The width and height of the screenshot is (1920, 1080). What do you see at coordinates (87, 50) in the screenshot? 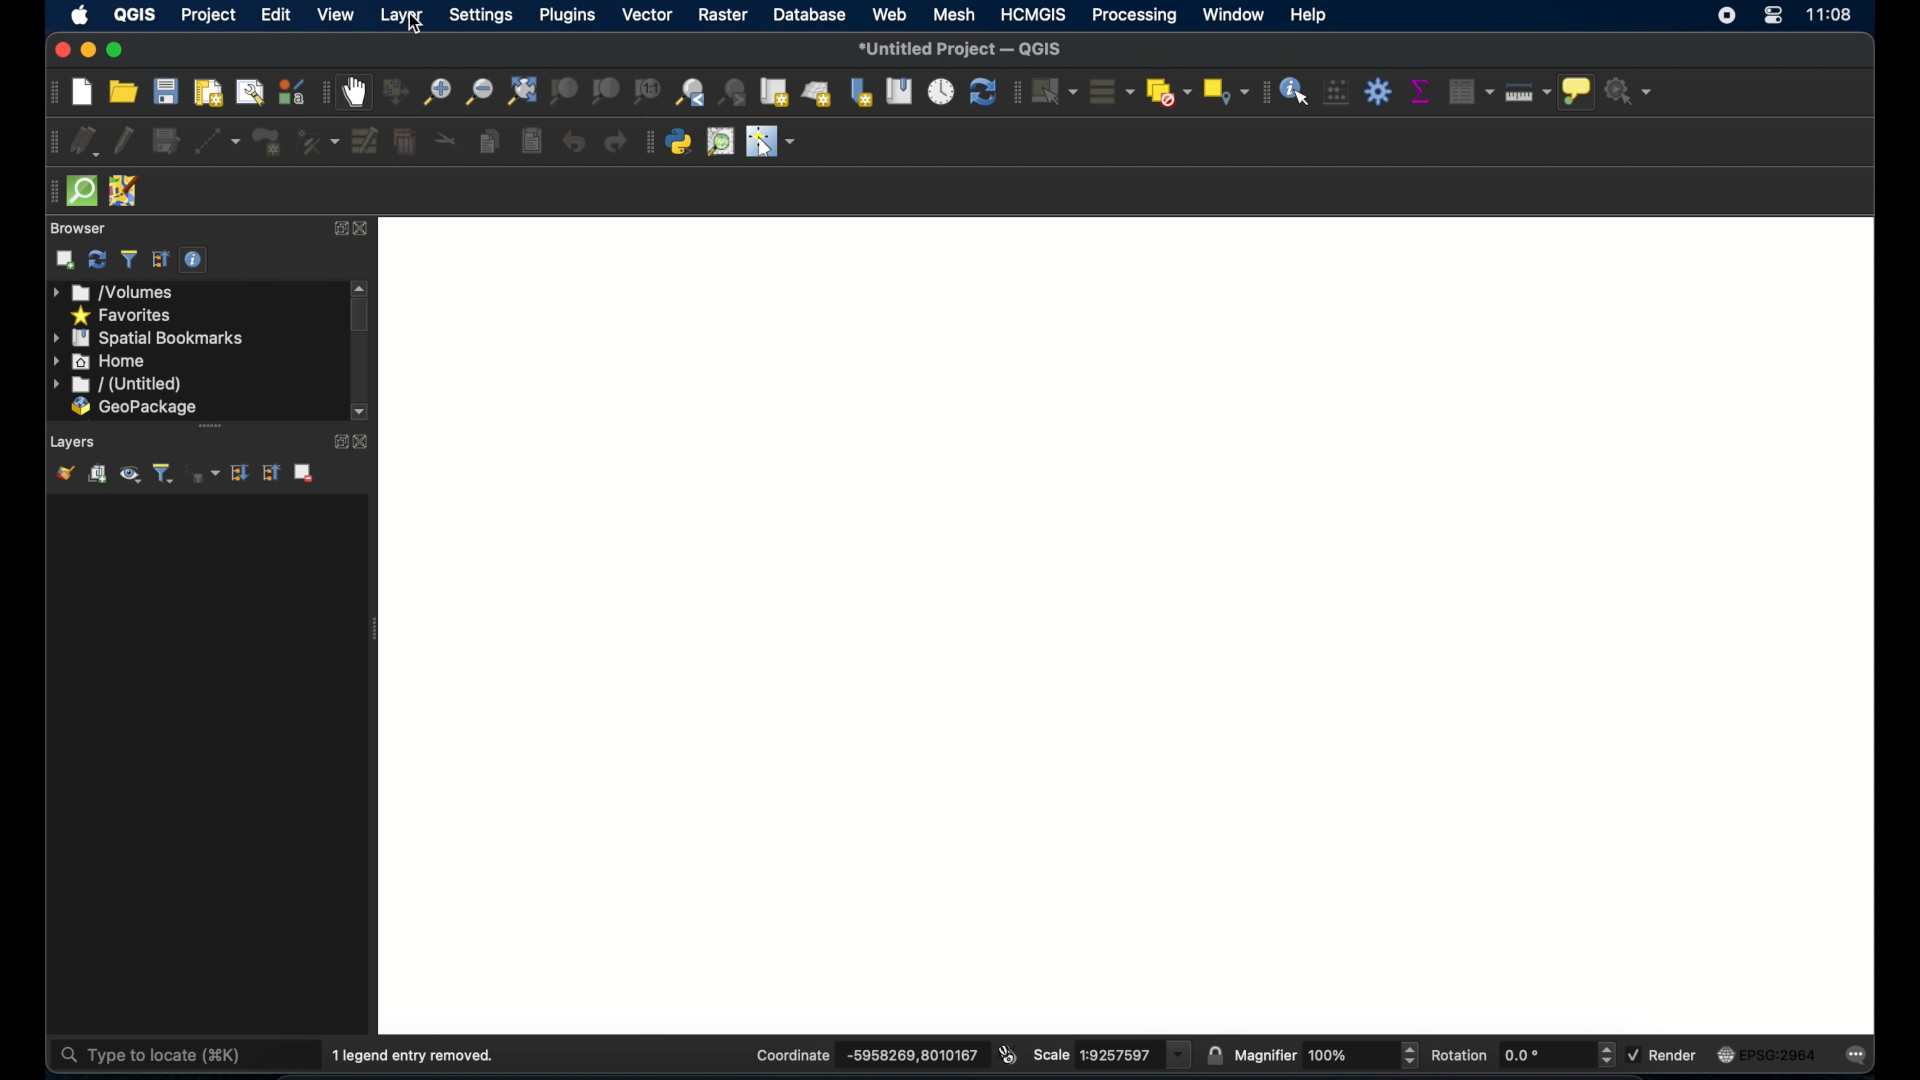
I see `minimize` at bounding box center [87, 50].